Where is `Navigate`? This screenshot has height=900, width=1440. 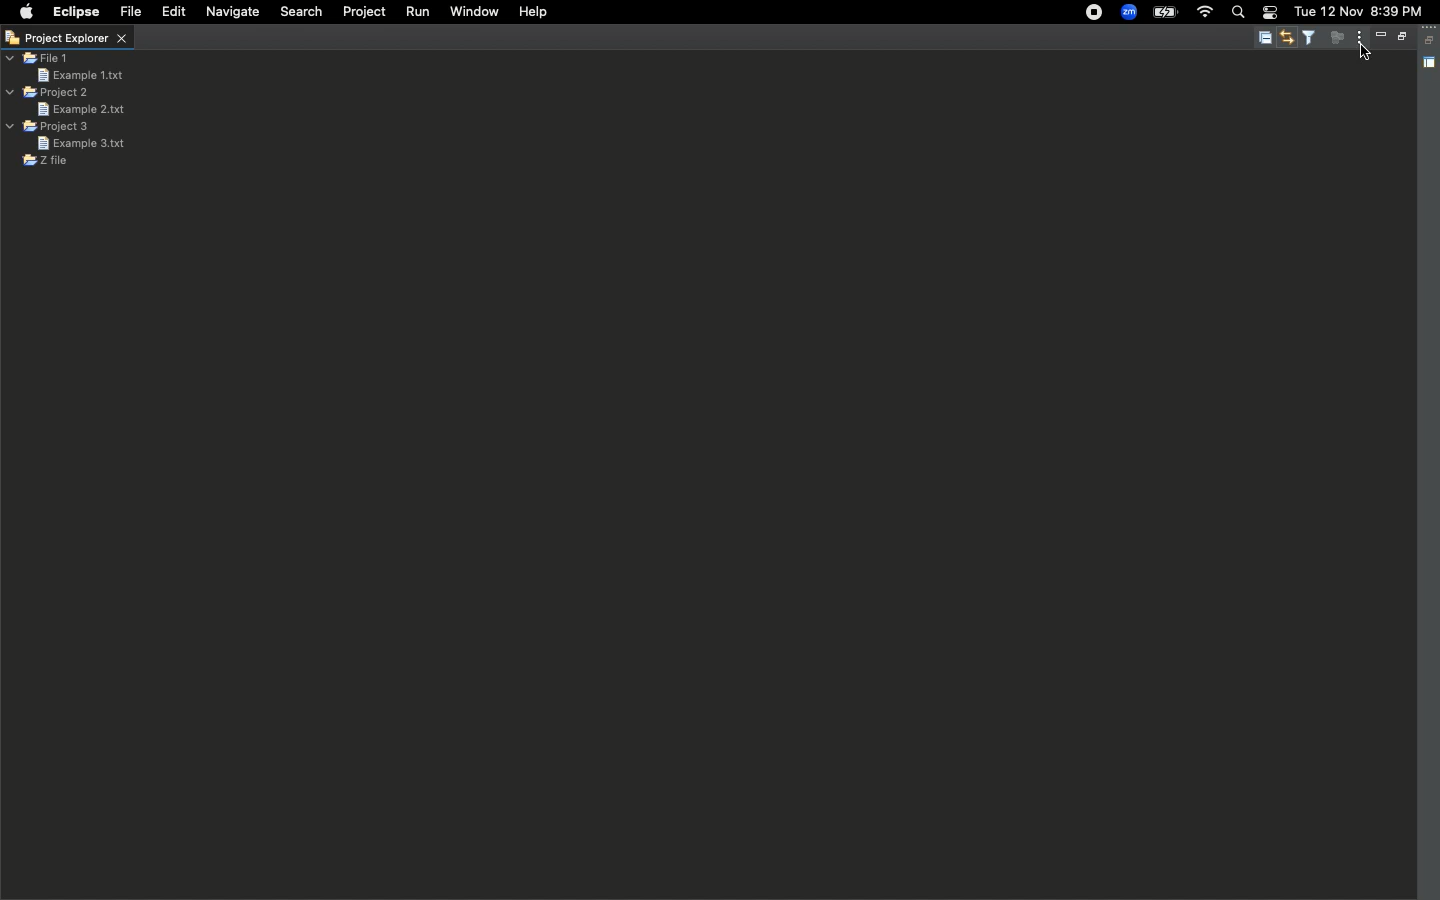
Navigate is located at coordinates (232, 12).